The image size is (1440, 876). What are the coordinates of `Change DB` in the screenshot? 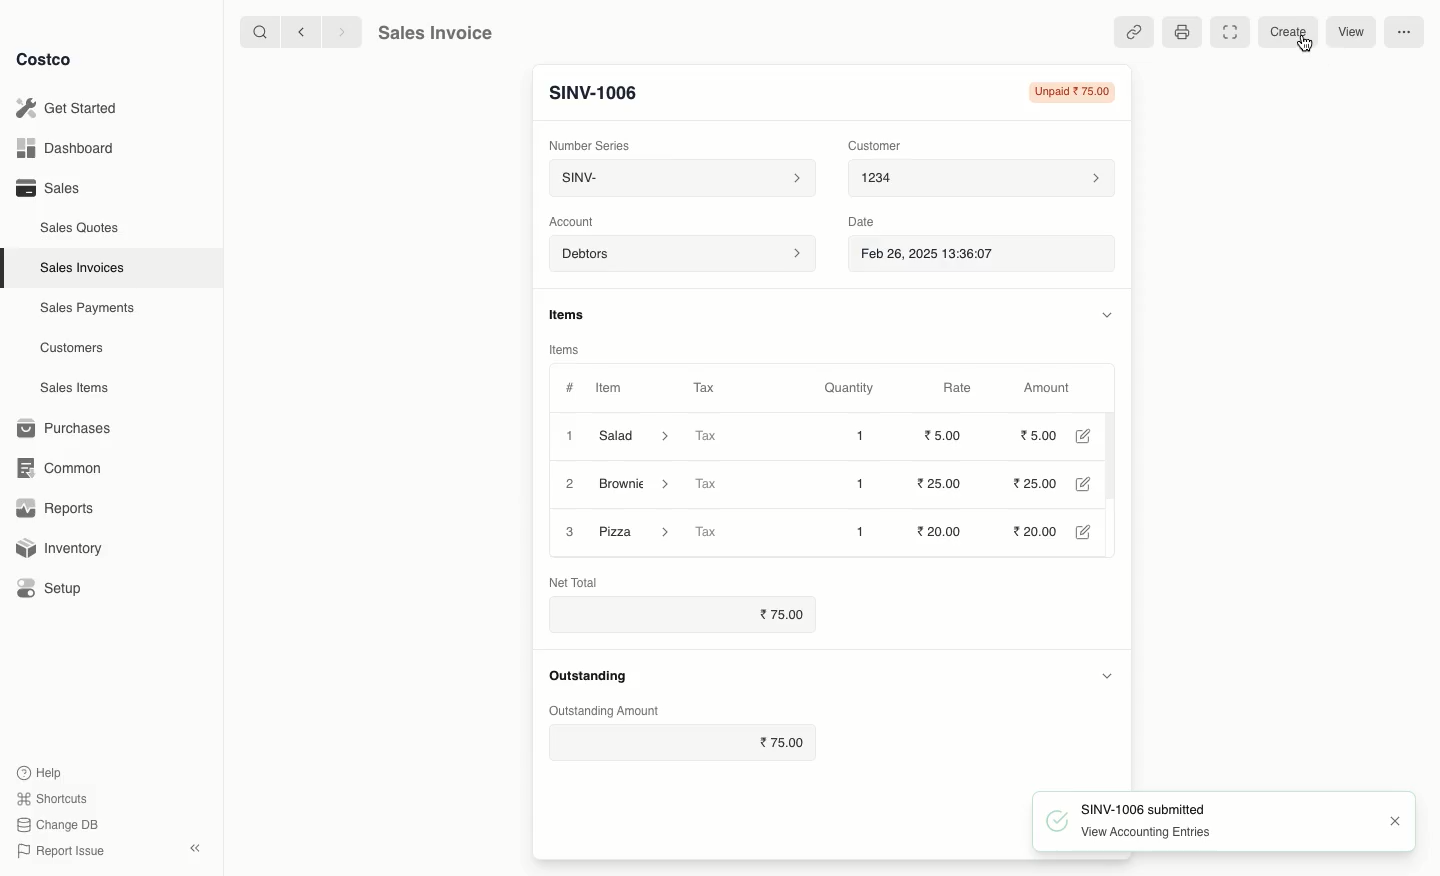 It's located at (54, 823).